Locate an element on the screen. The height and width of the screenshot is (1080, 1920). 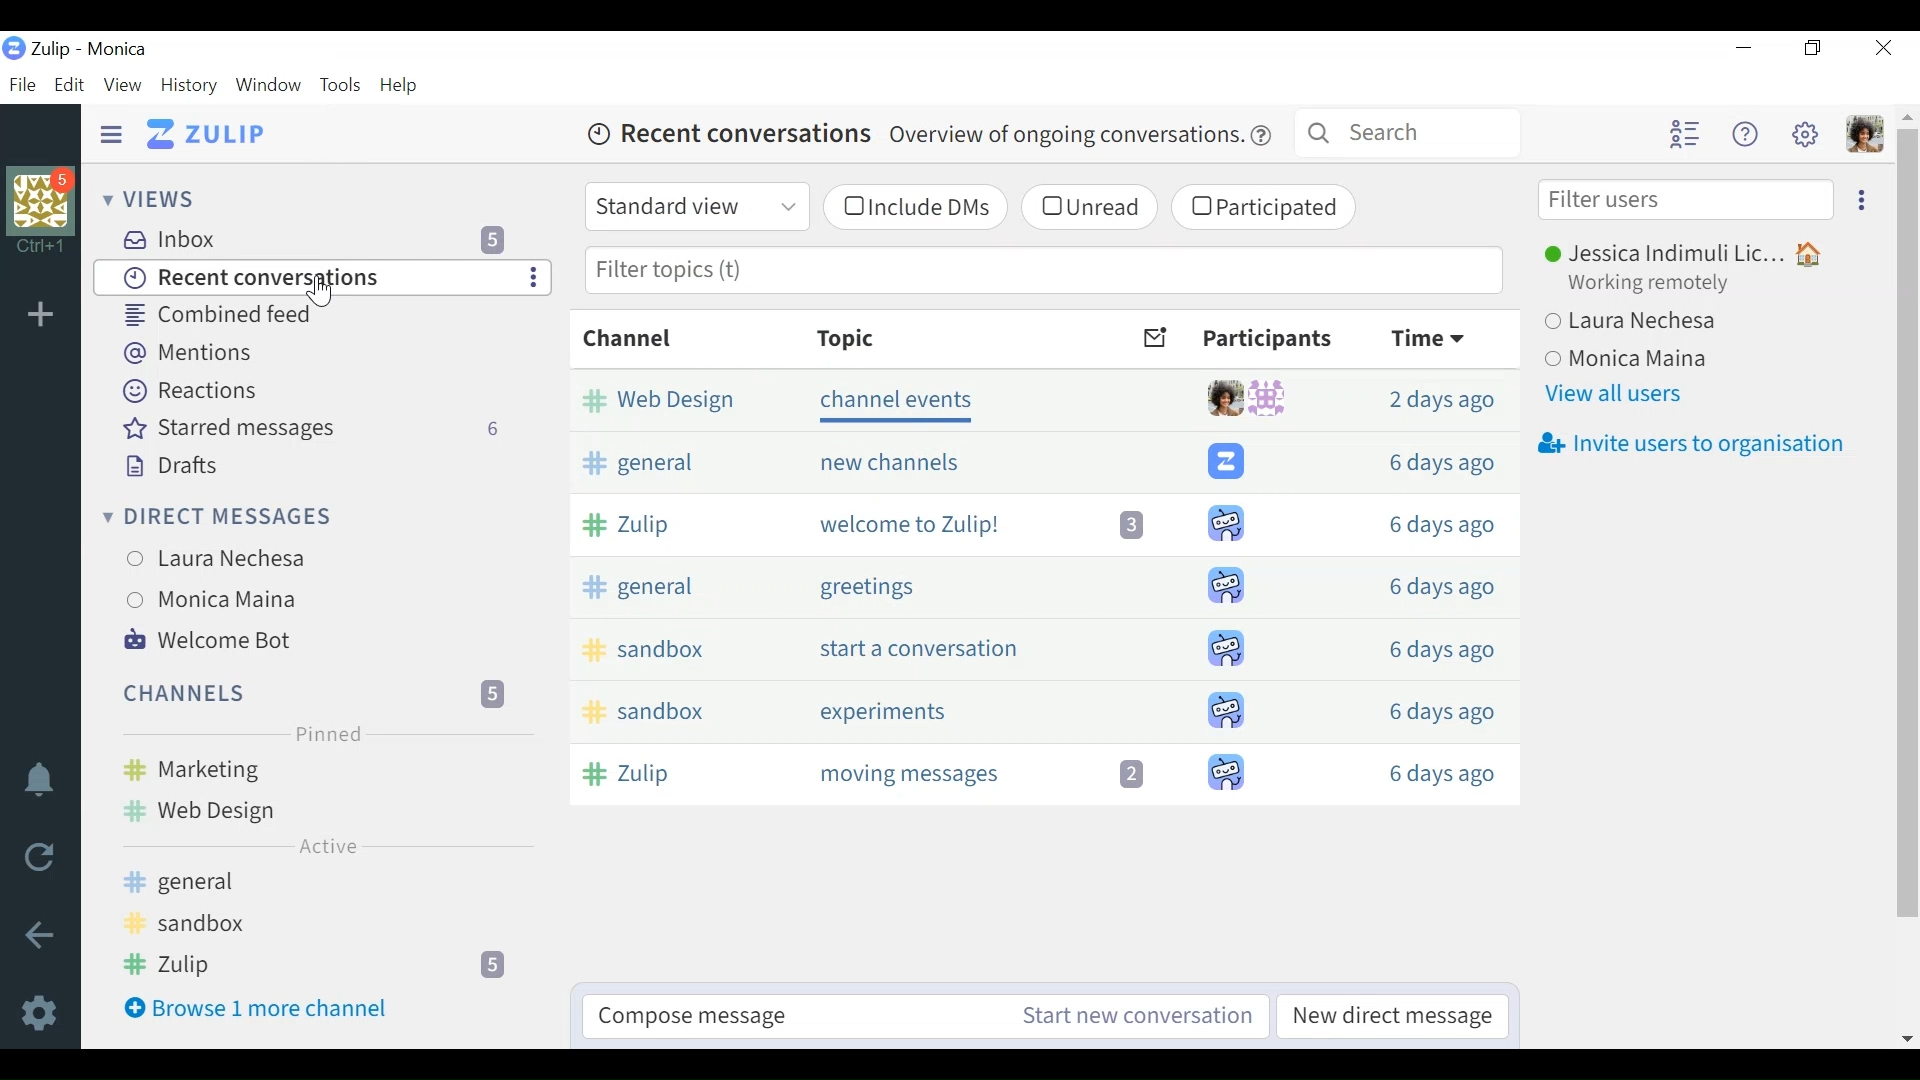
Inbox is located at coordinates (326, 237).